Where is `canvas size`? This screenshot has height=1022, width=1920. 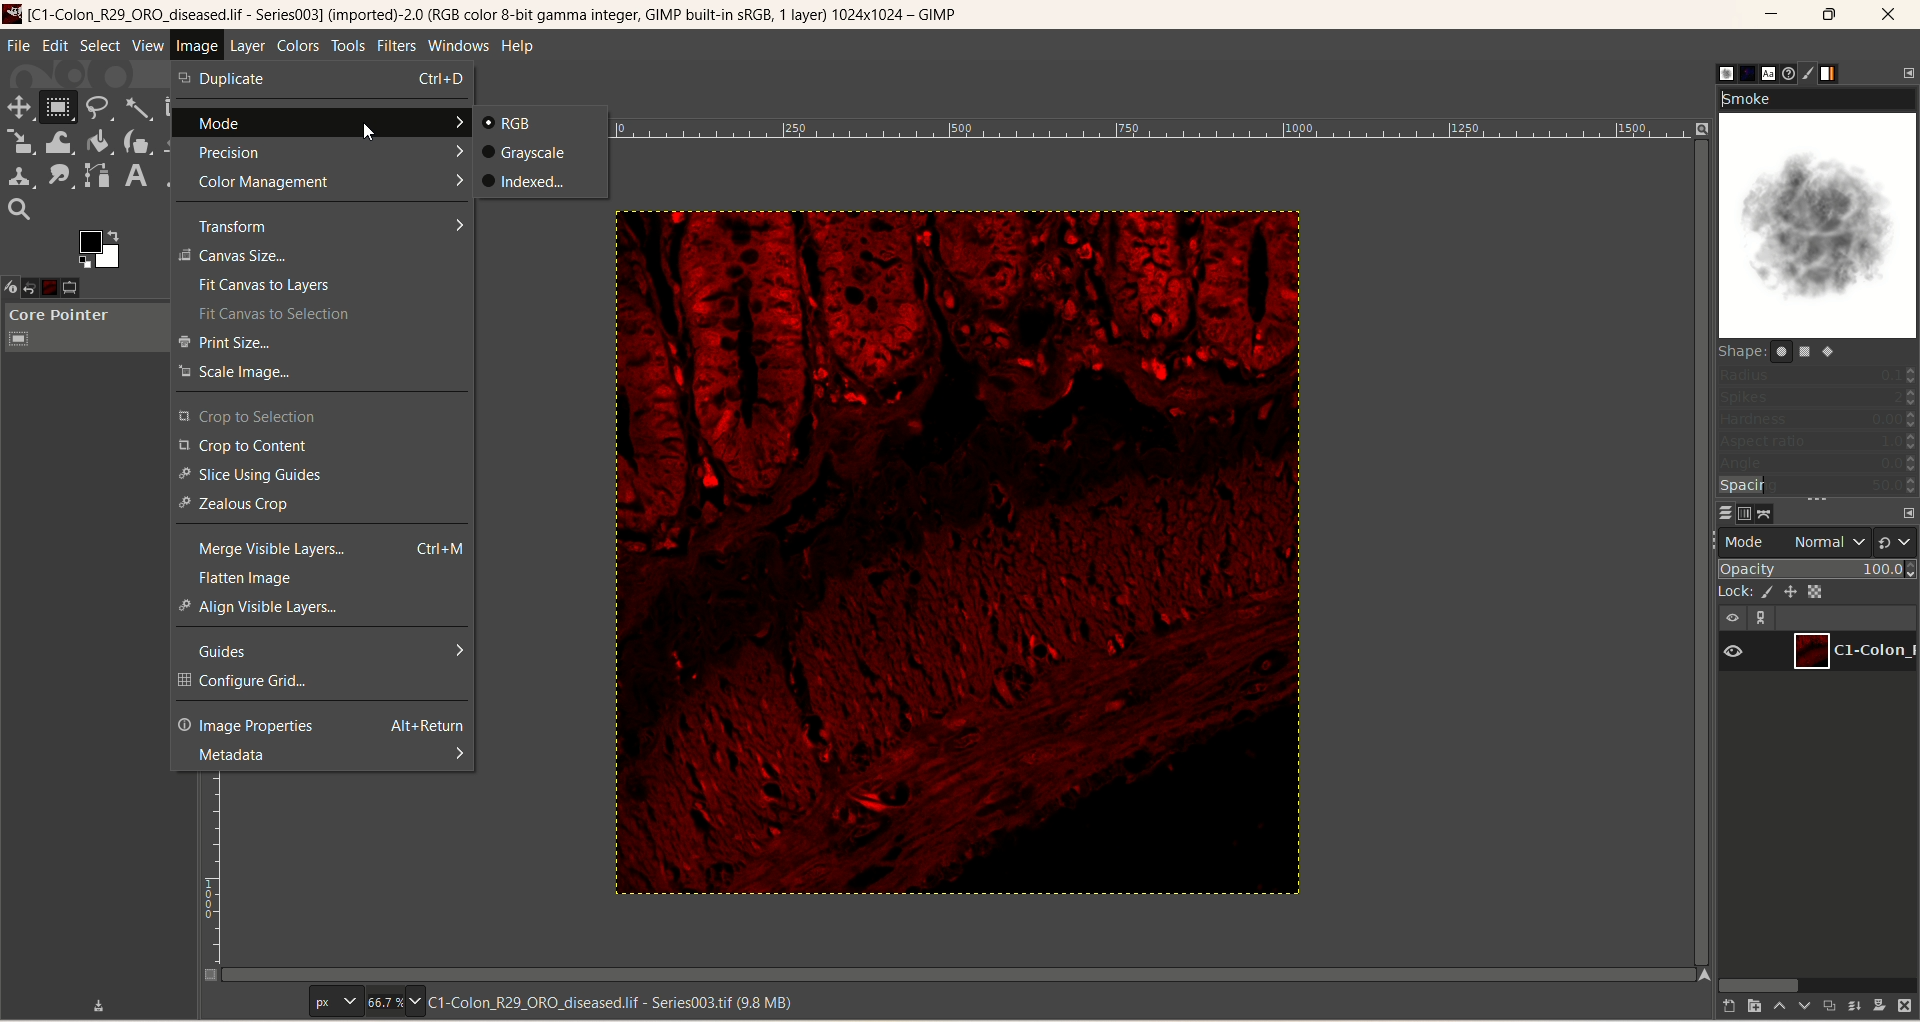 canvas size is located at coordinates (321, 256).